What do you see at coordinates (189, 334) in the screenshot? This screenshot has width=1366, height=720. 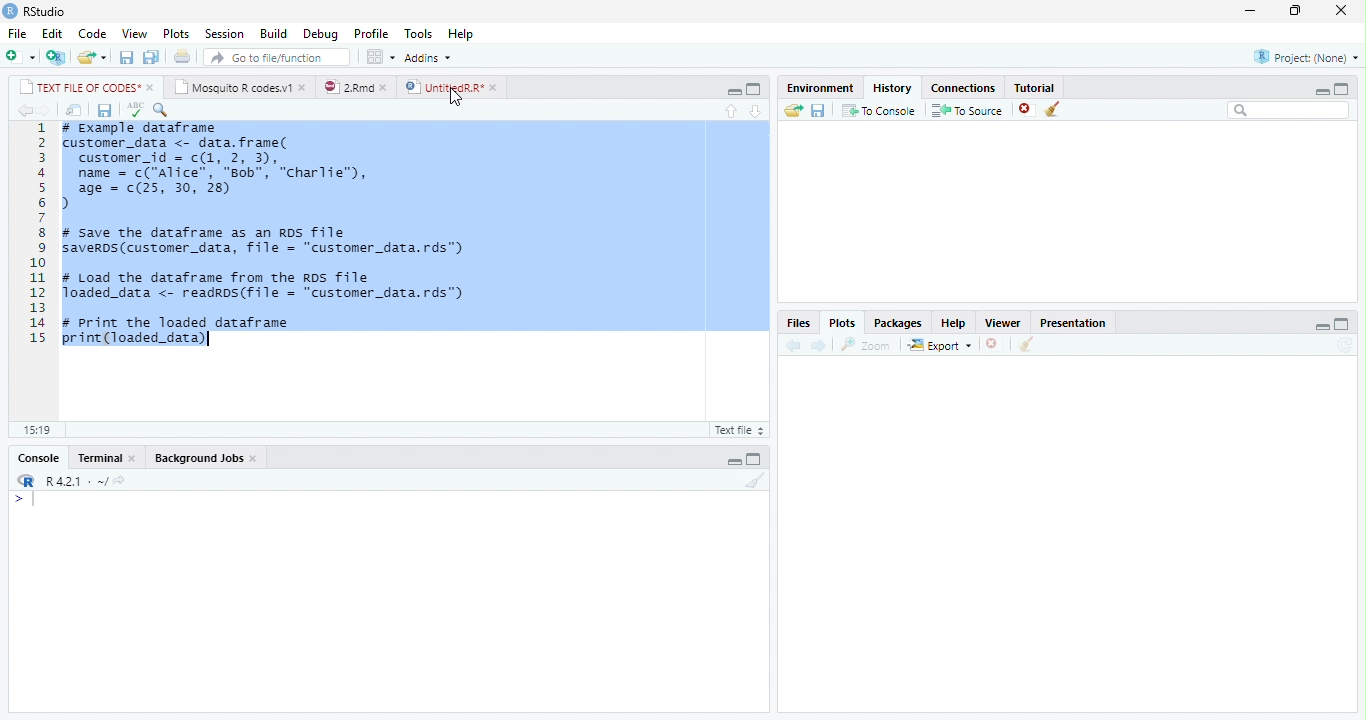 I see `# Print the loaded dataframe
print(loaded_data)|` at bounding box center [189, 334].